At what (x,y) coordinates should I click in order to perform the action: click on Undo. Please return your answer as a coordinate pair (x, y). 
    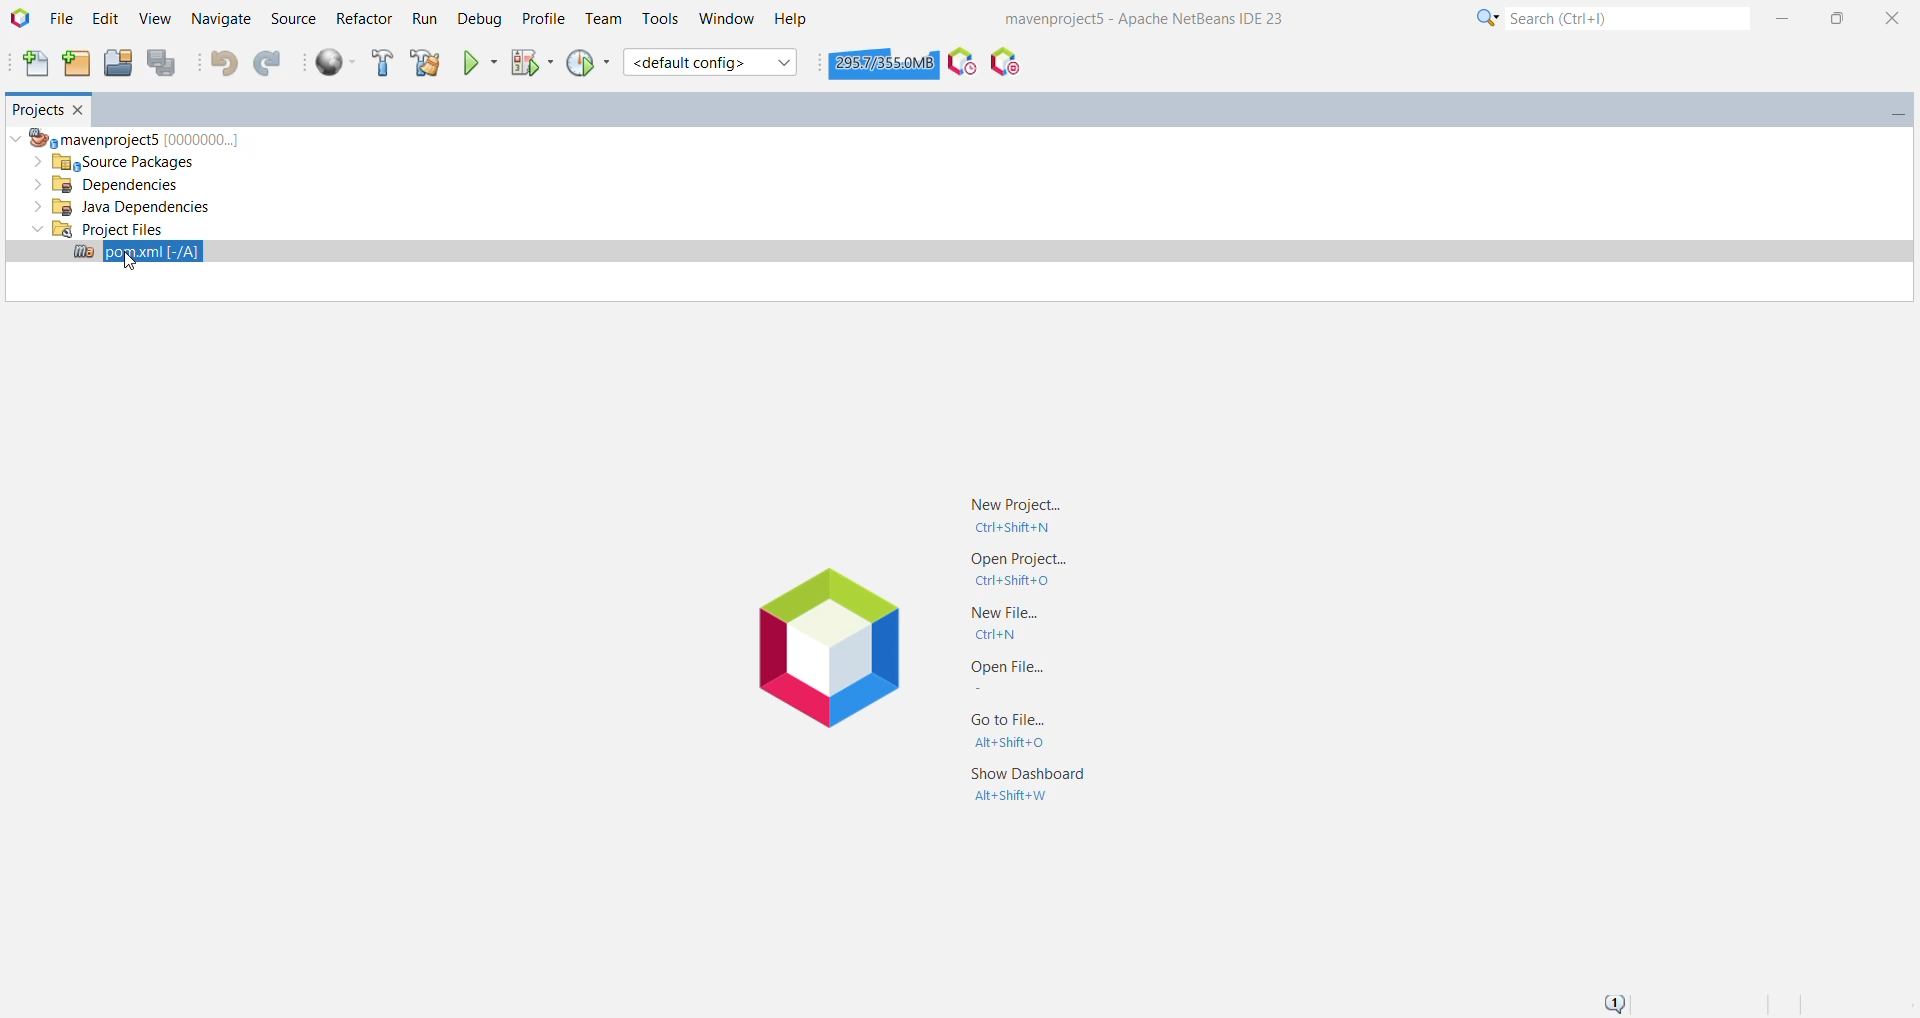
    Looking at the image, I should click on (224, 65).